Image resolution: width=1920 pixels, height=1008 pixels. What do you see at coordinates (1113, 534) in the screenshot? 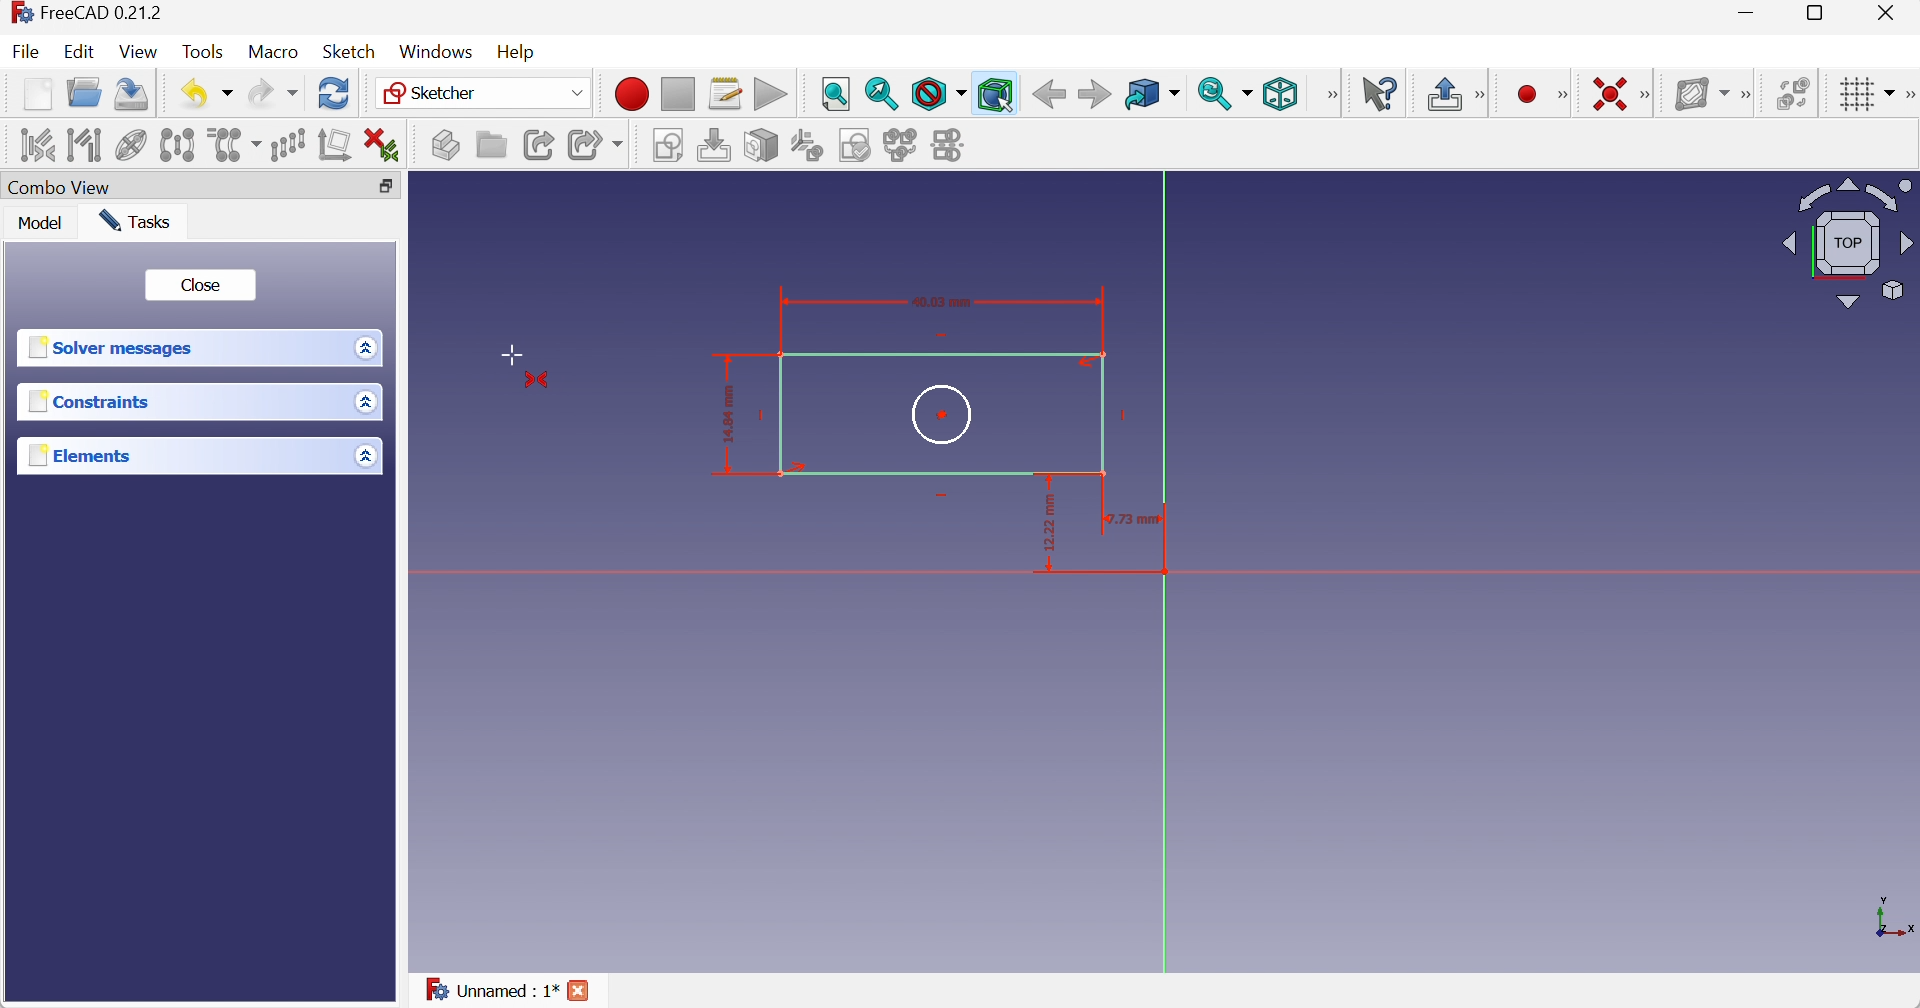
I see `rectangular dimension` at bounding box center [1113, 534].